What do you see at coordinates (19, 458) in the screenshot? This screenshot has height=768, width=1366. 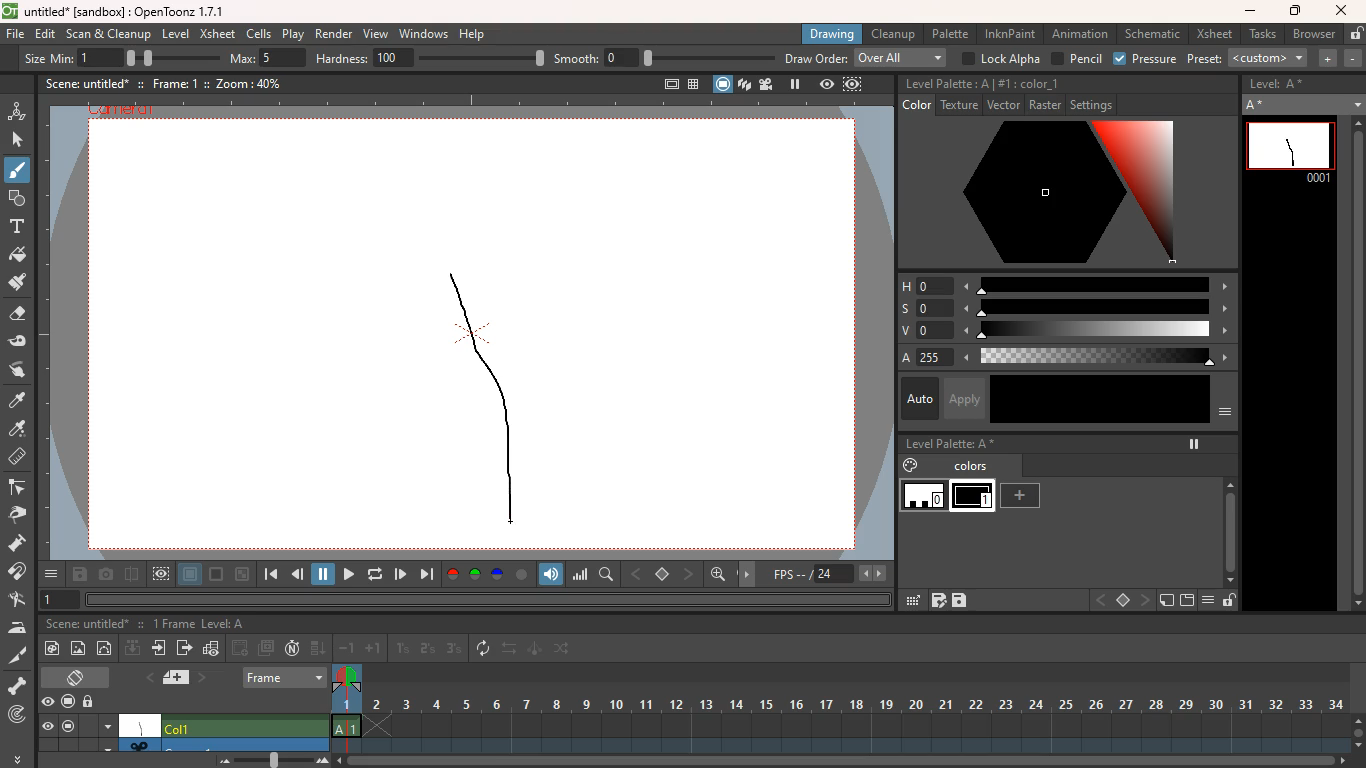 I see `measure` at bounding box center [19, 458].